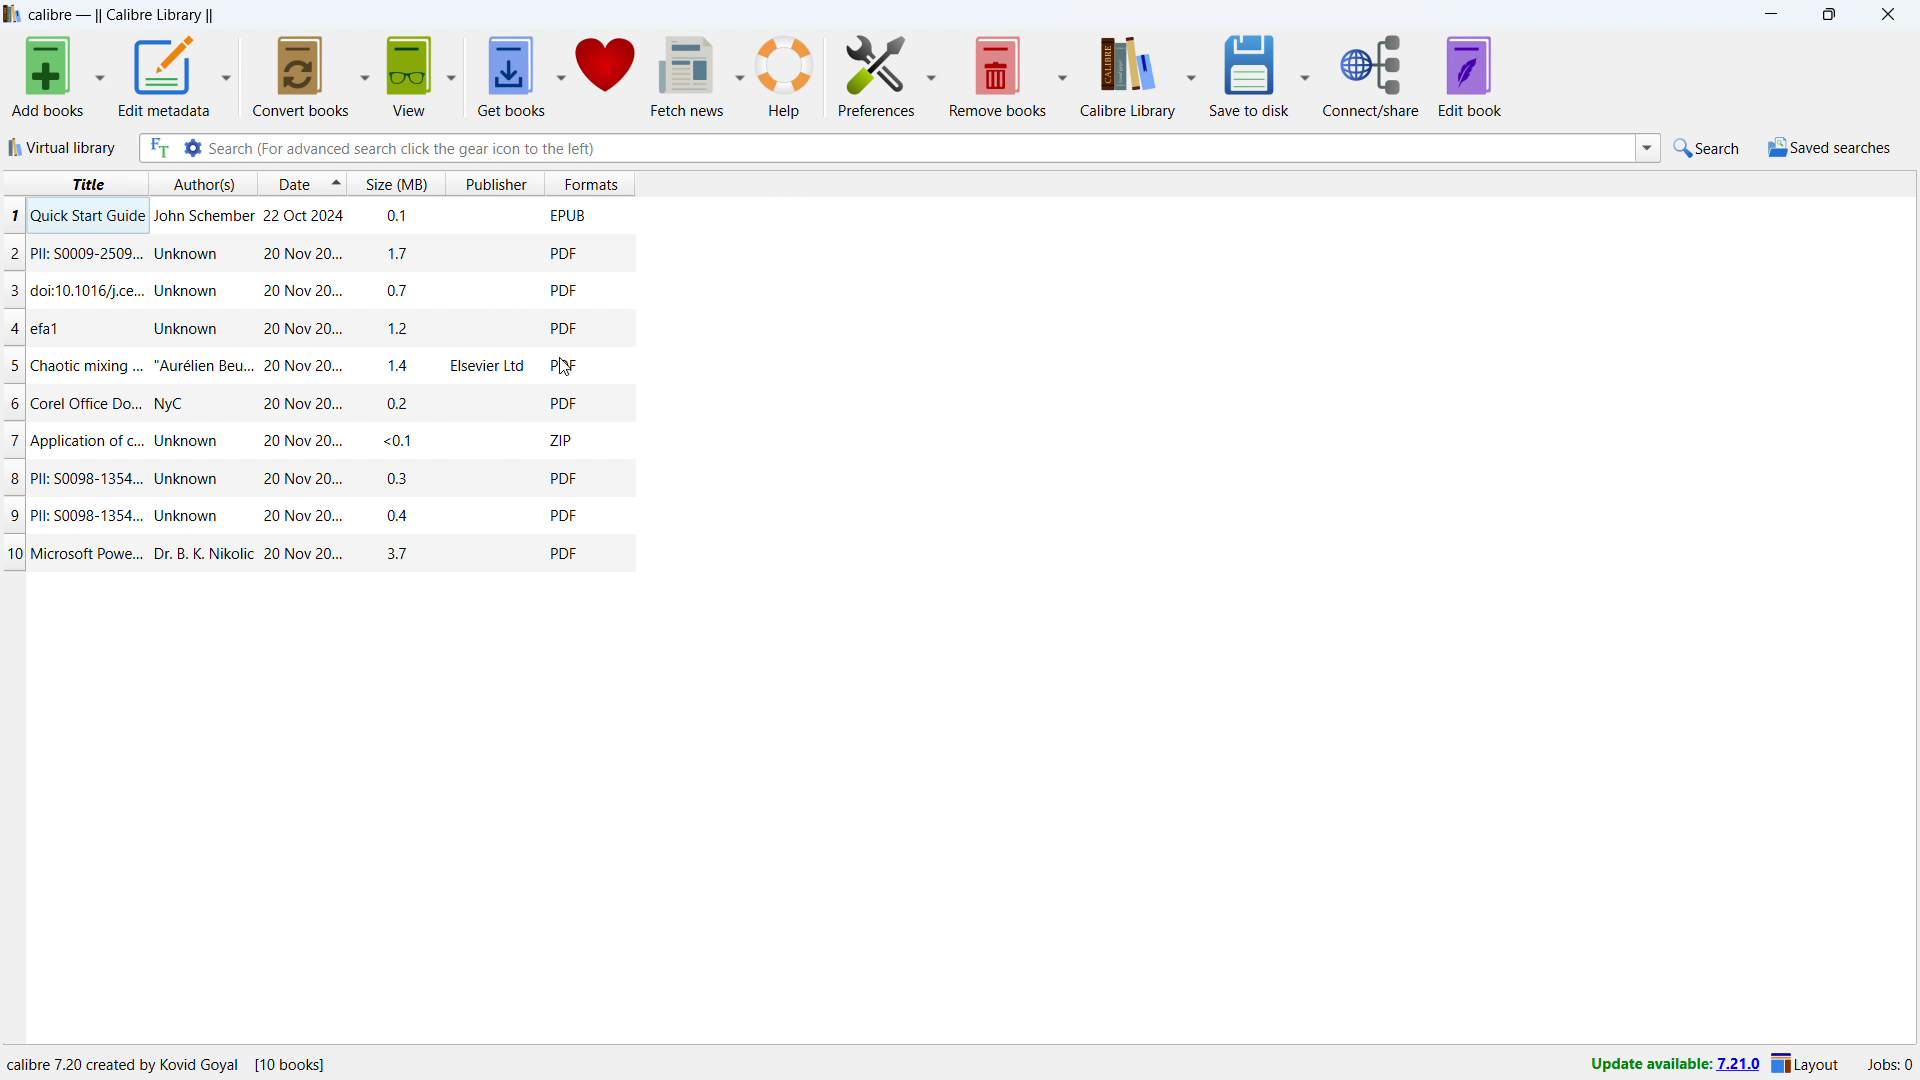 The width and height of the screenshot is (1920, 1080). I want to click on 7 Application of c... Unknown 20 Nov 20... <0.1 ZIP, so click(352, 438).